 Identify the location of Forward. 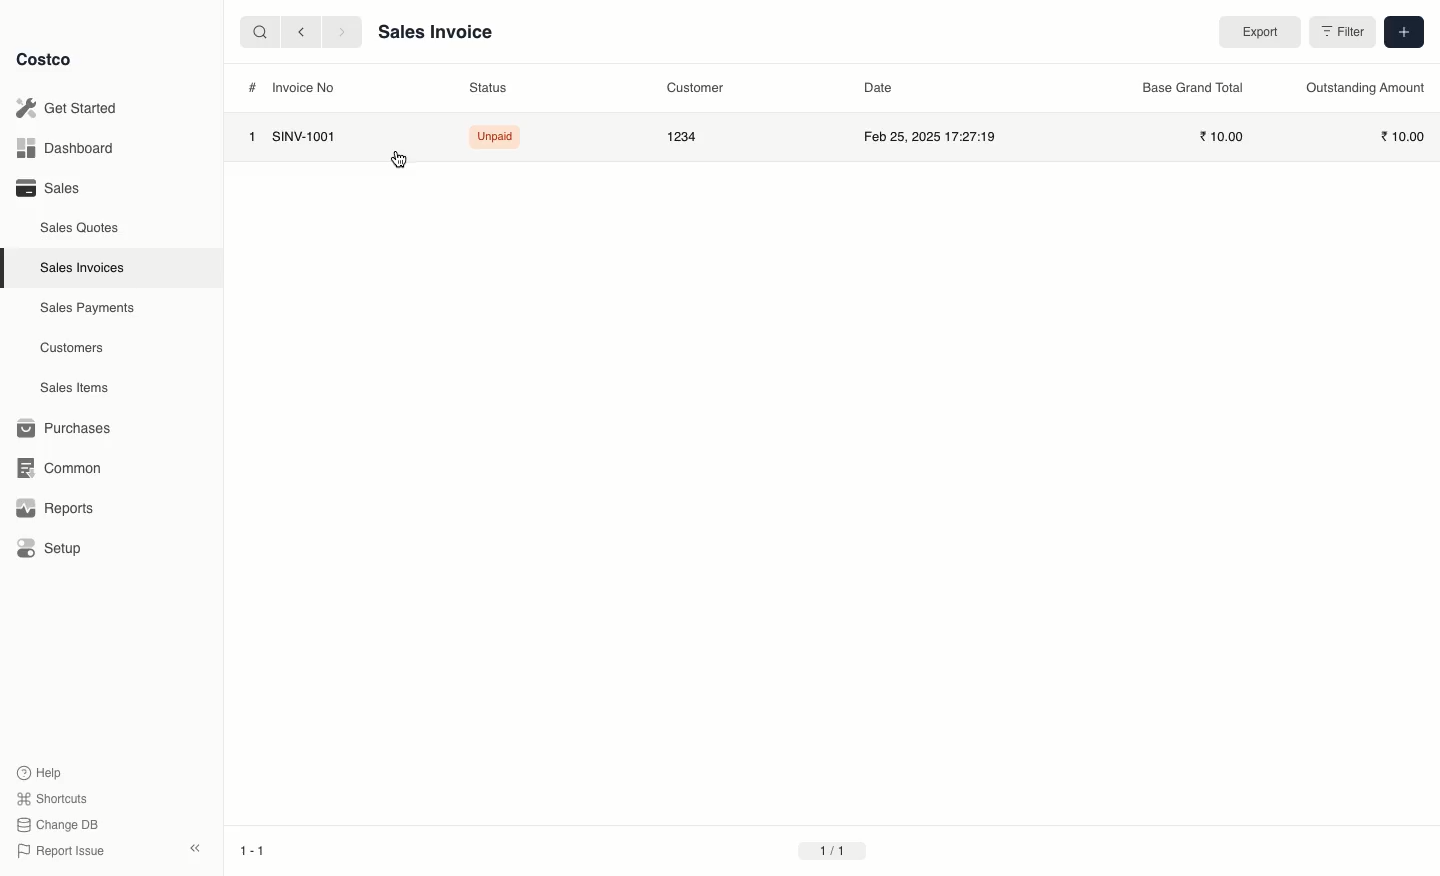
(341, 33).